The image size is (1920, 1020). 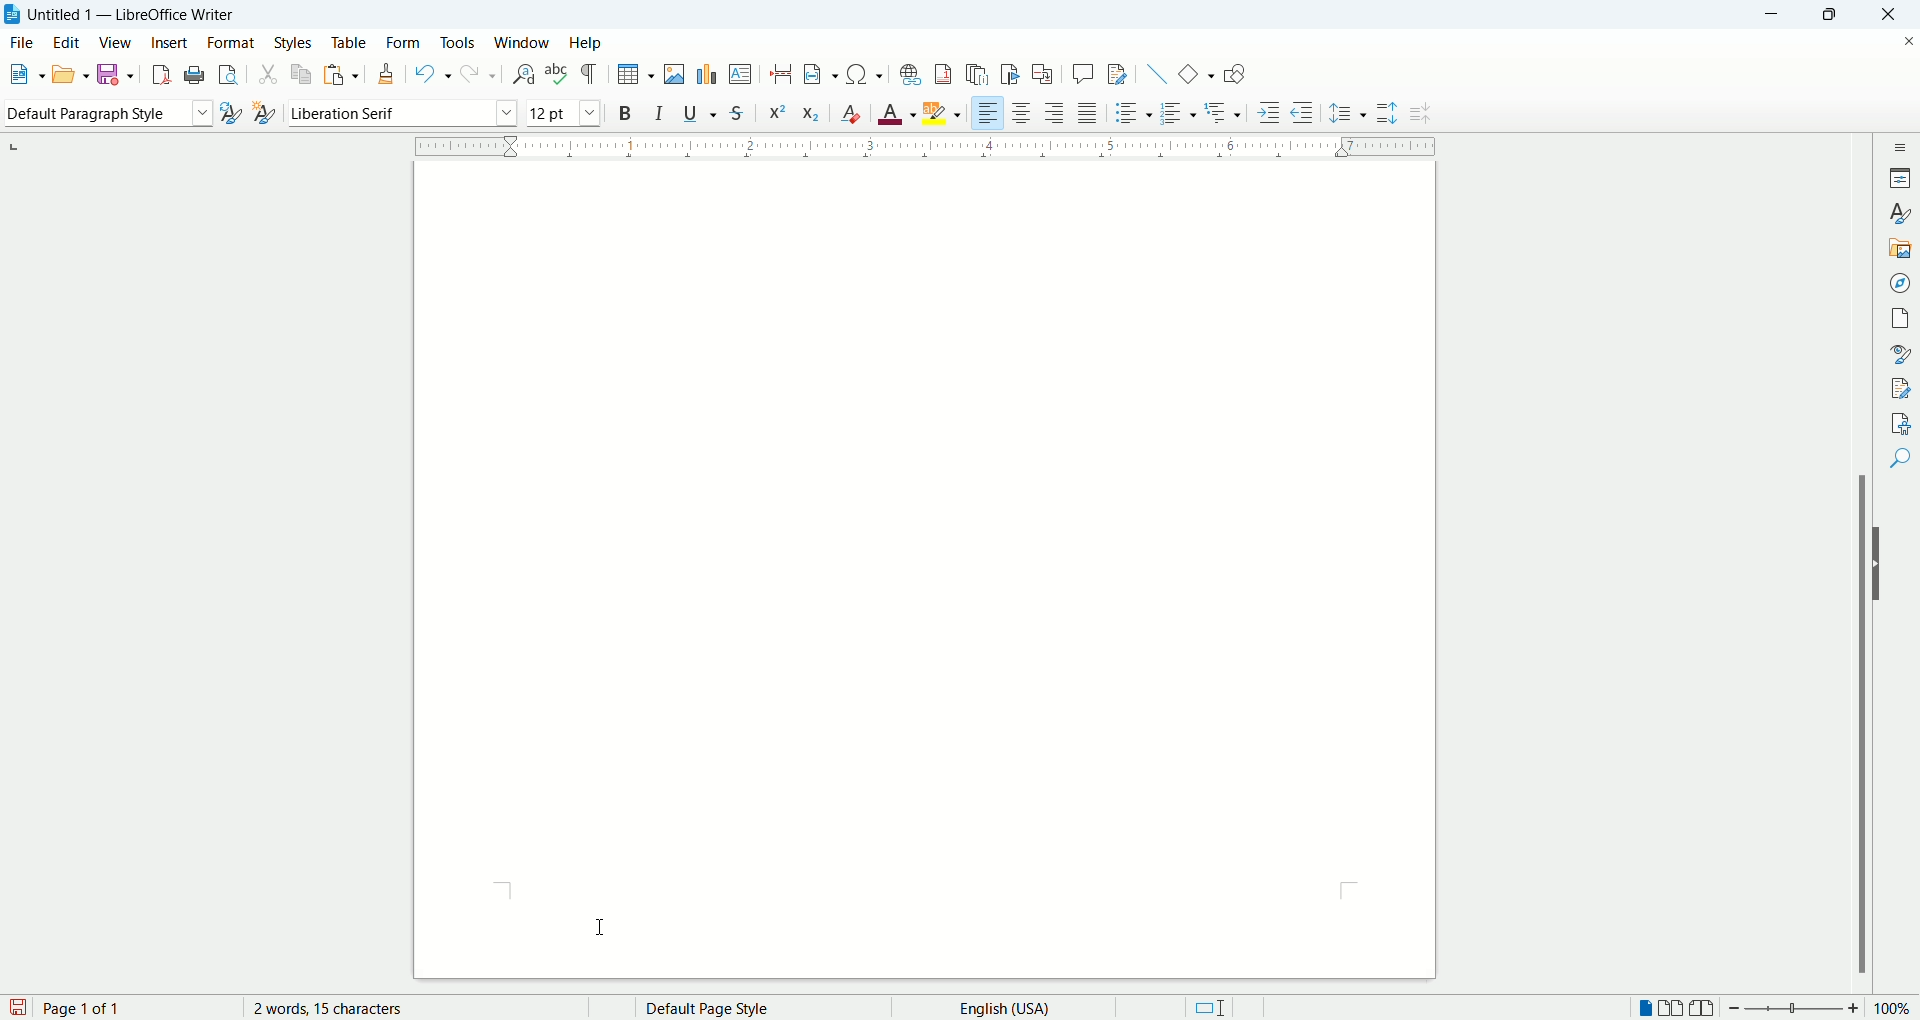 What do you see at coordinates (1057, 116) in the screenshot?
I see `align right` at bounding box center [1057, 116].